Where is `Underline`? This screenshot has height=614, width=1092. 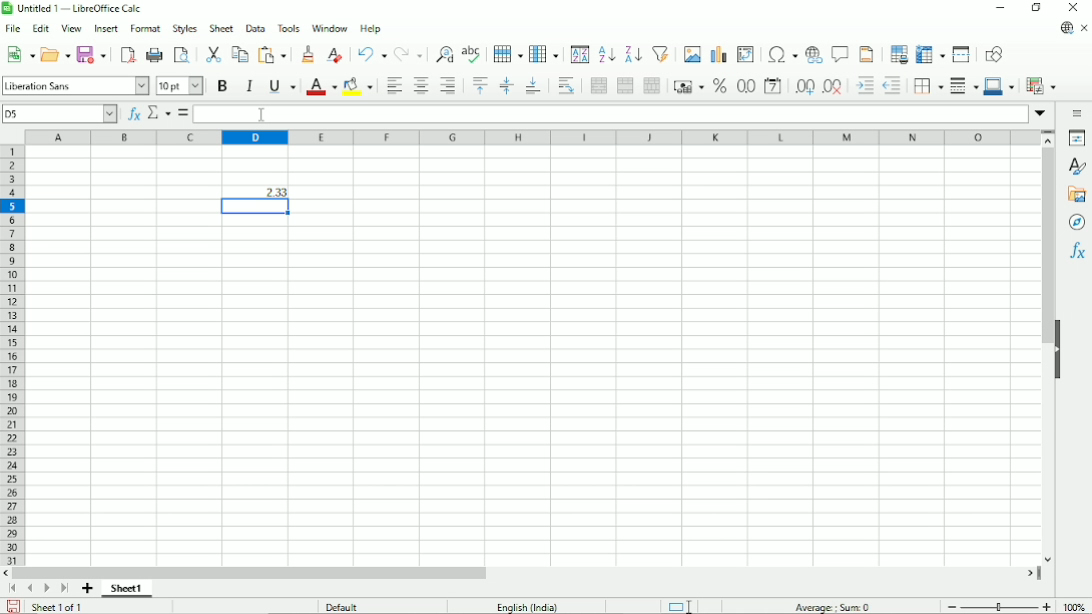
Underline is located at coordinates (283, 86).